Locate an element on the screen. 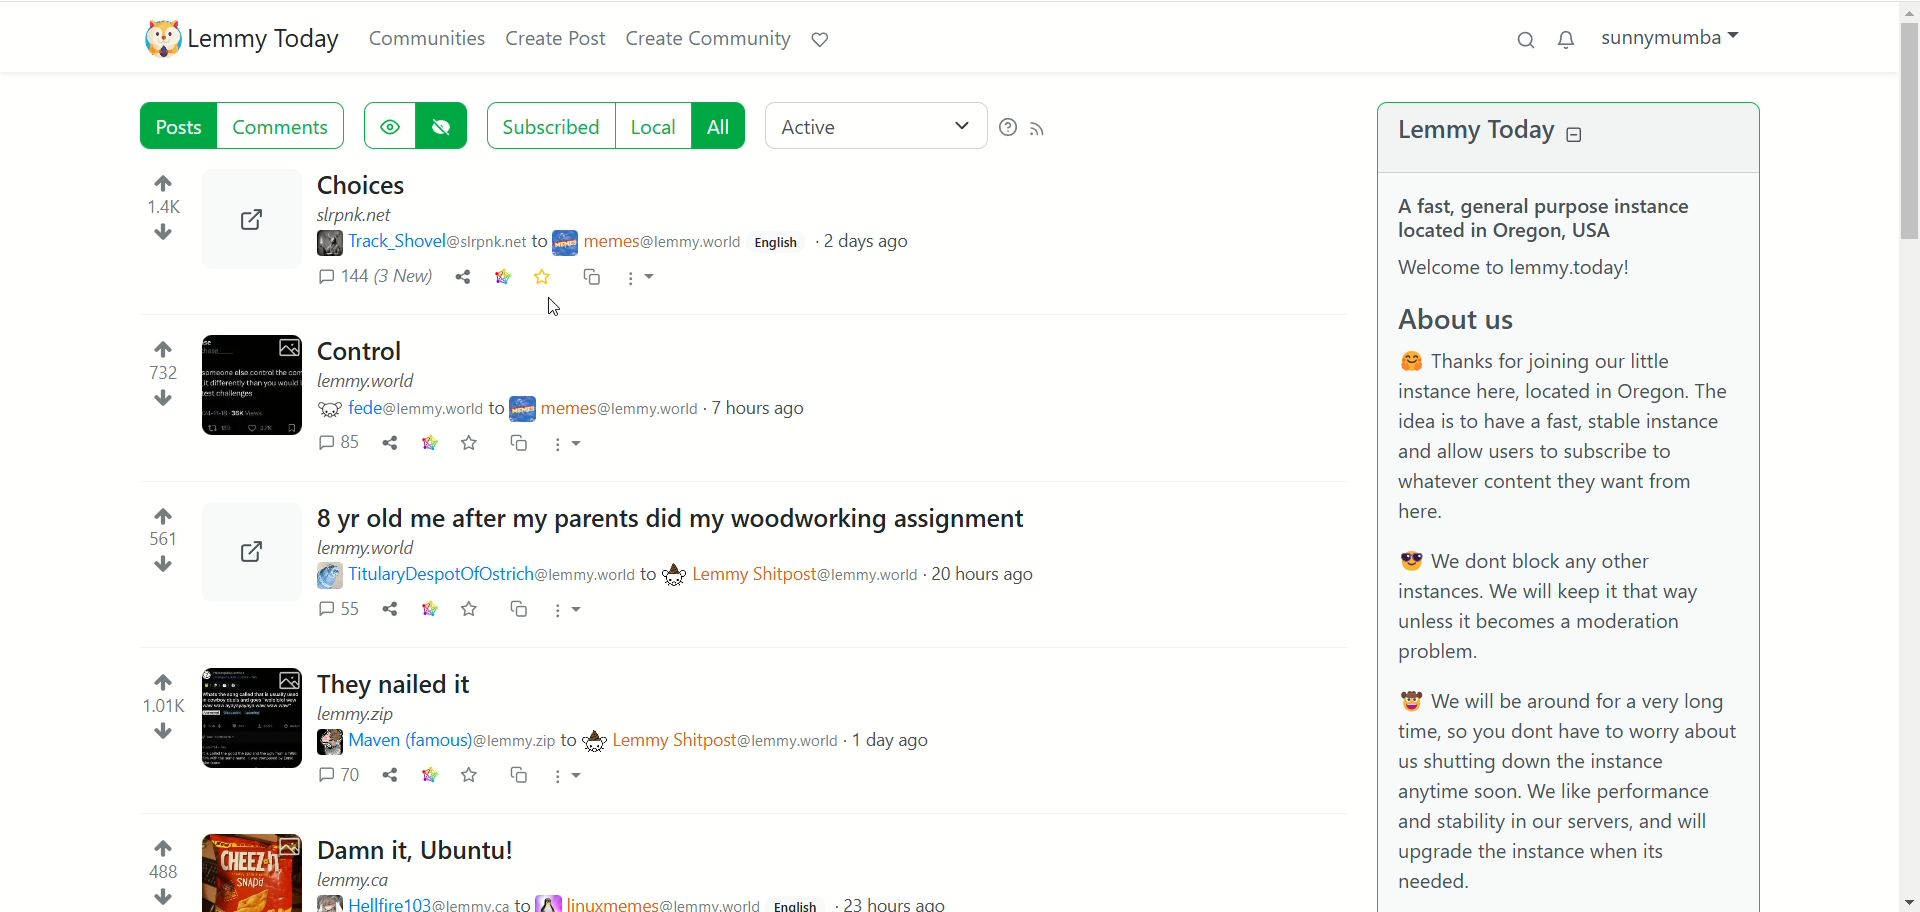  post on "Damn it, Ubuntu!" is located at coordinates (483, 857).